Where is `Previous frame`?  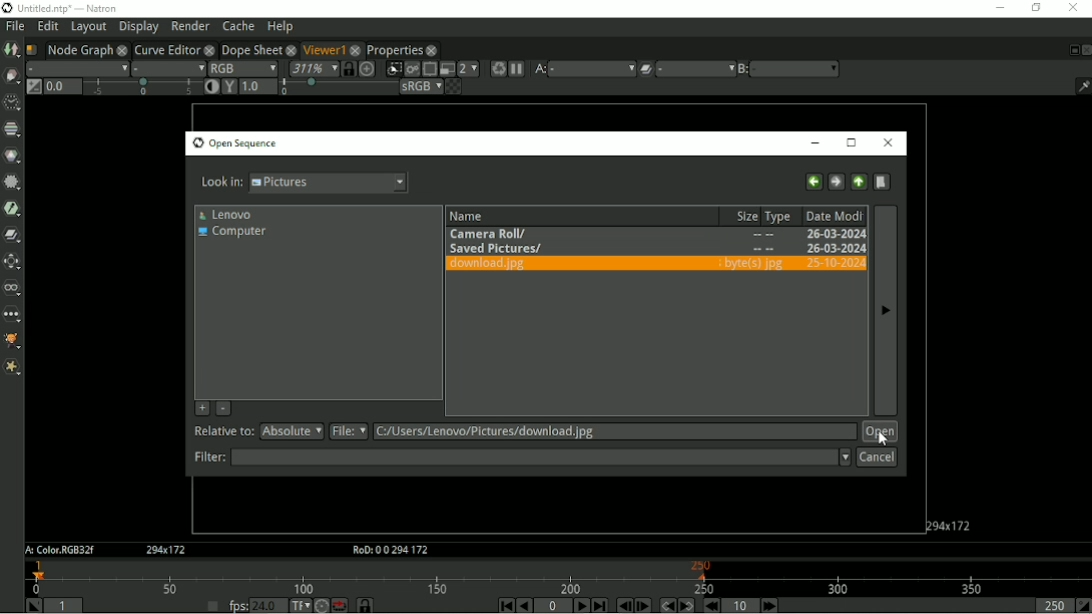
Previous frame is located at coordinates (623, 606).